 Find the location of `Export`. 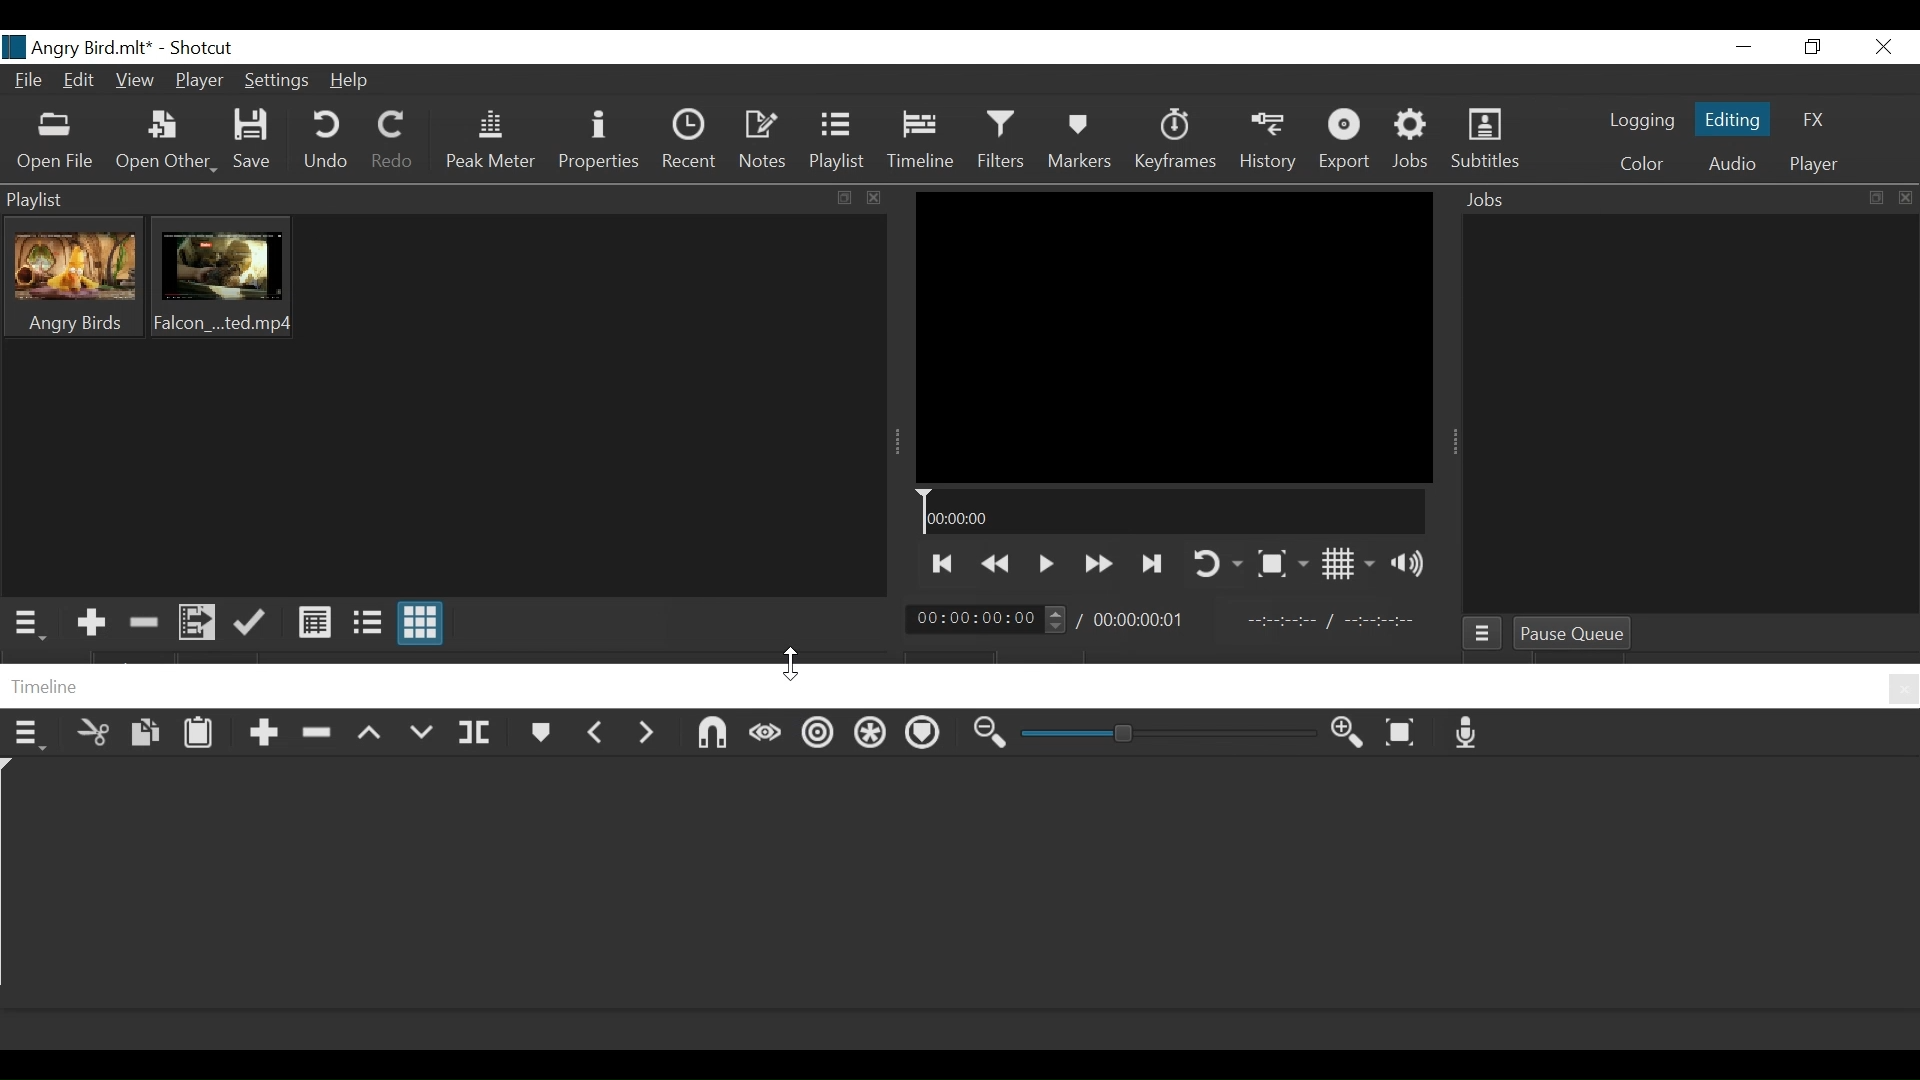

Export is located at coordinates (1346, 140).